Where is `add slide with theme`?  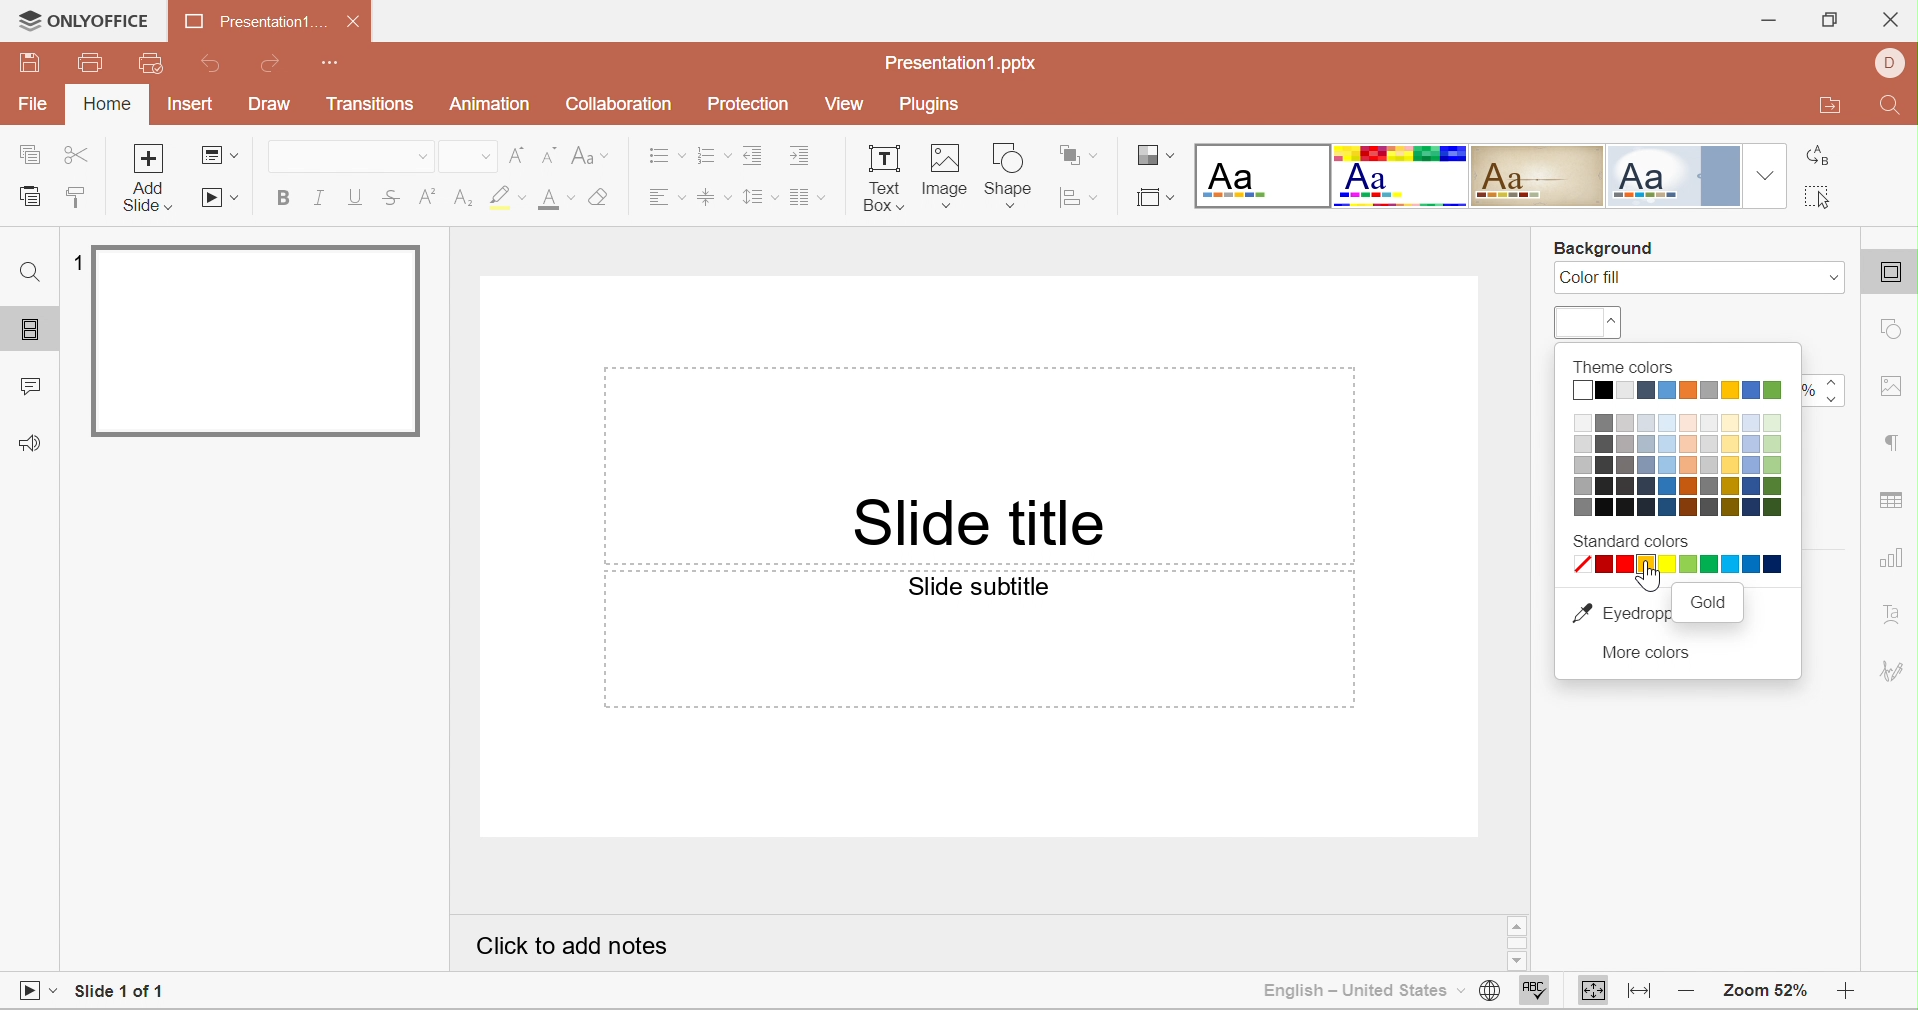 add slide with theme is located at coordinates (148, 196).